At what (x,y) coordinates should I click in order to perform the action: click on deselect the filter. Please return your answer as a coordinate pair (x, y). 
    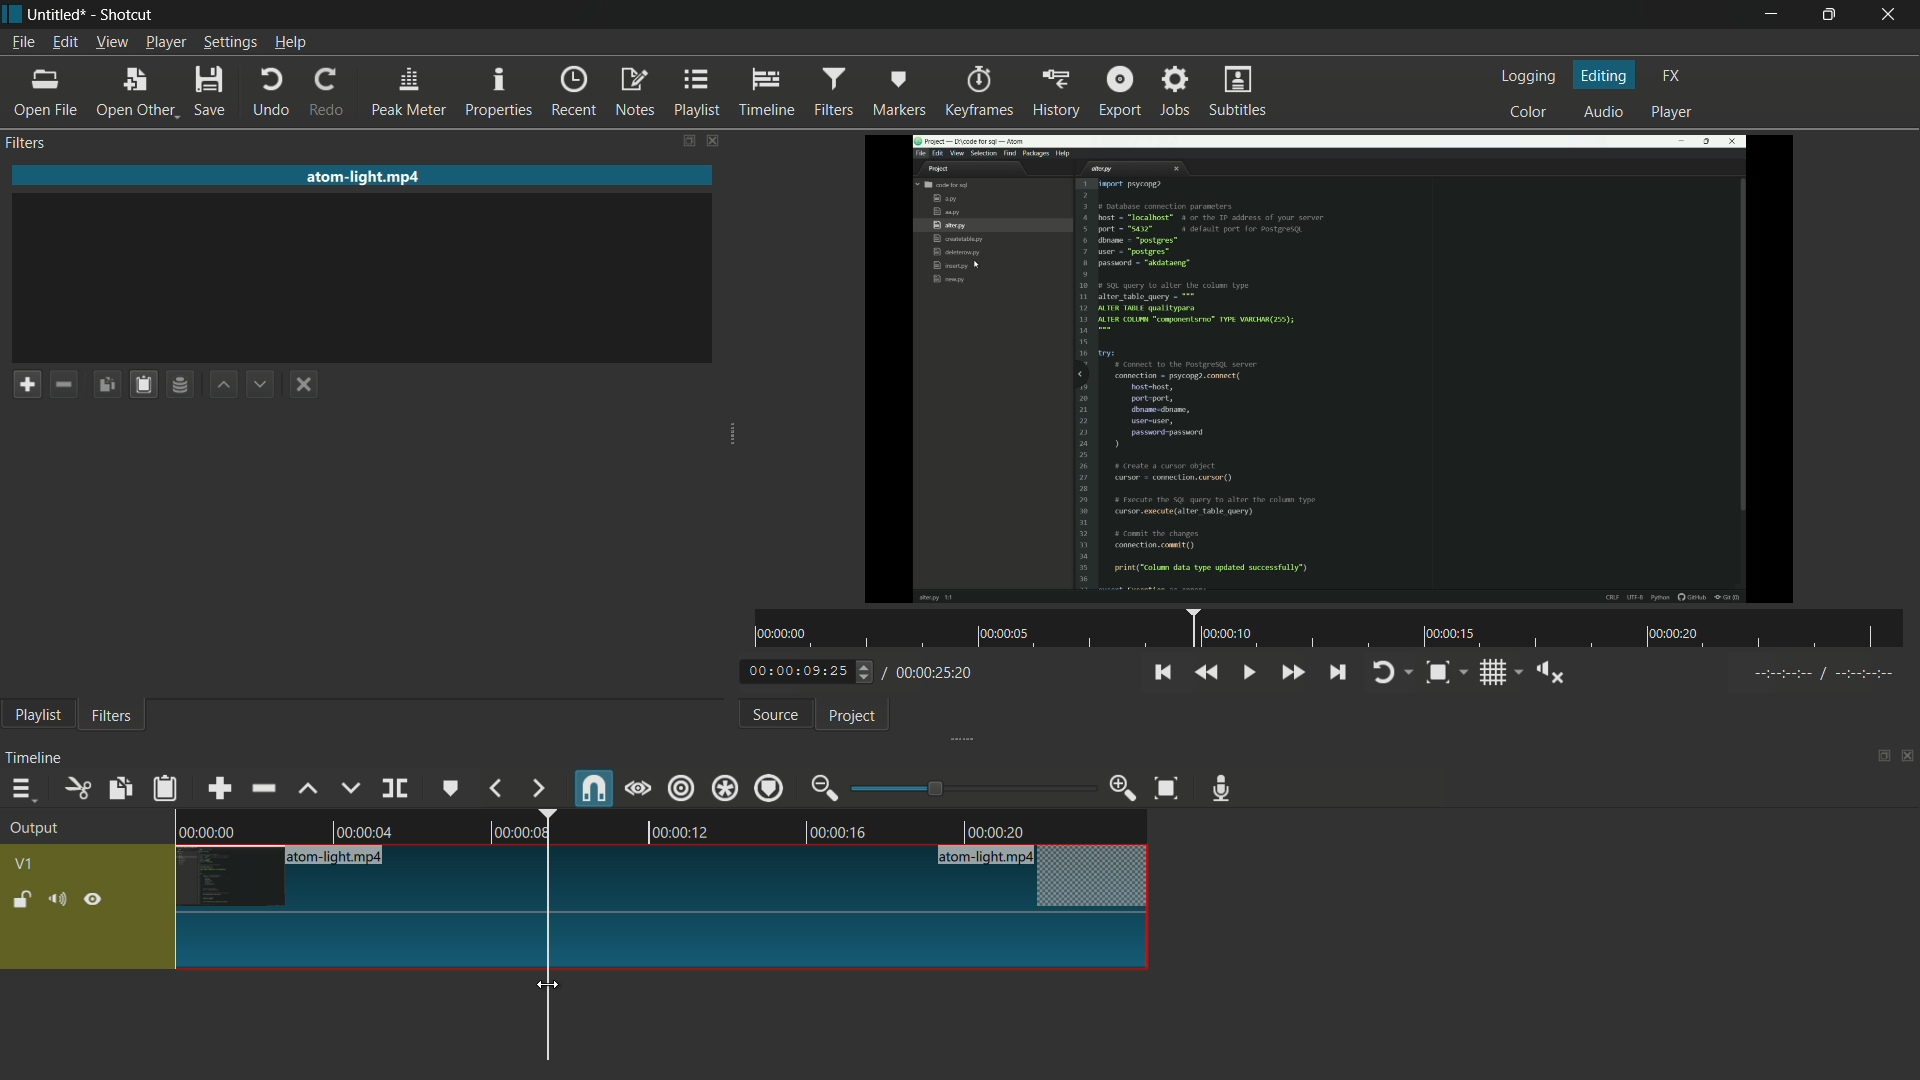
    Looking at the image, I should click on (308, 385).